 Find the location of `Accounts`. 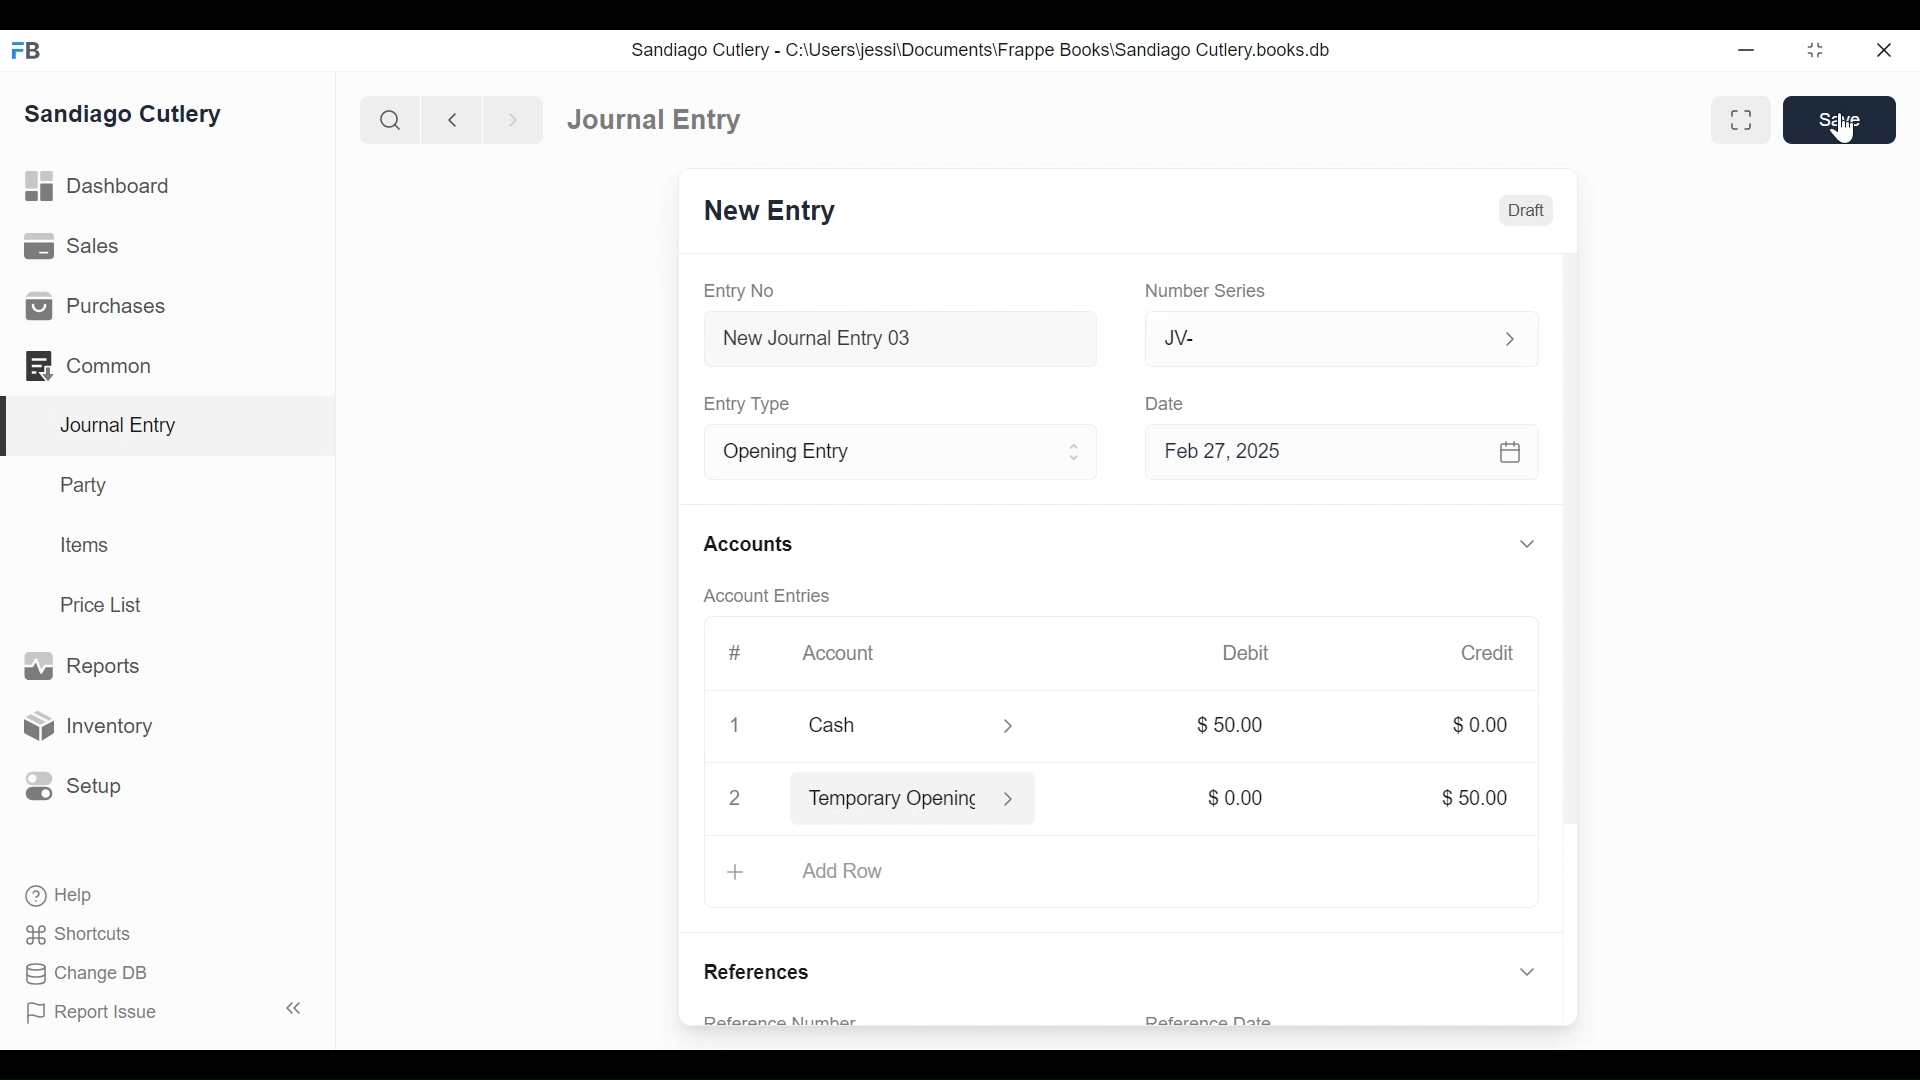

Accounts is located at coordinates (748, 545).